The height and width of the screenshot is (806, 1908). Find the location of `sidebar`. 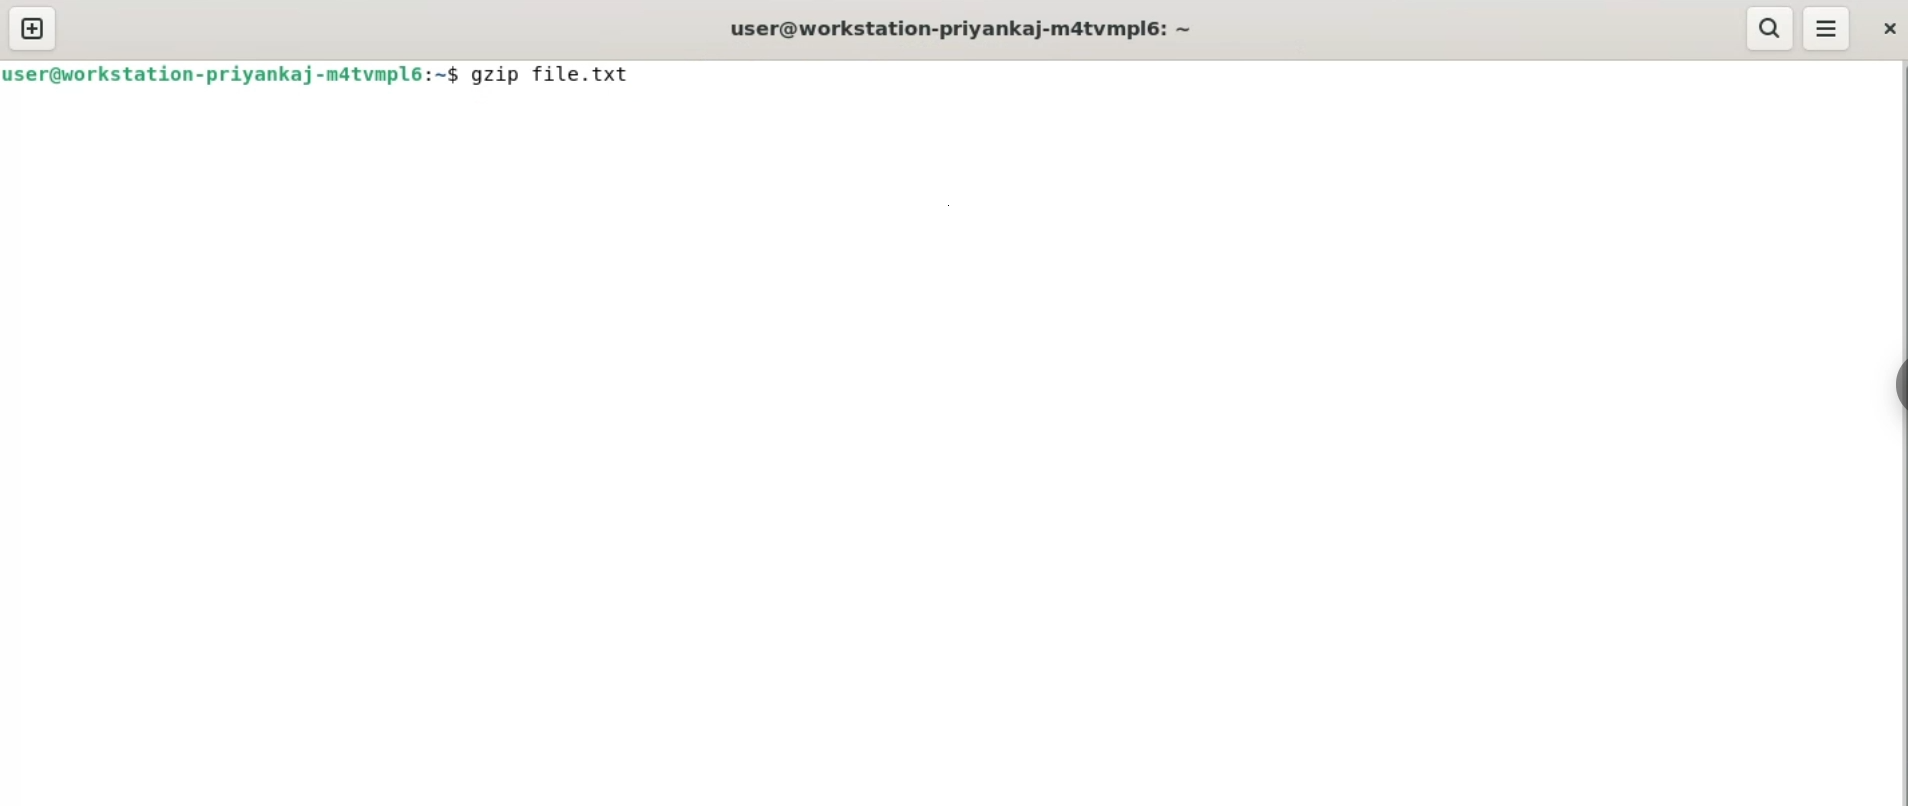

sidebar is located at coordinates (1898, 381).